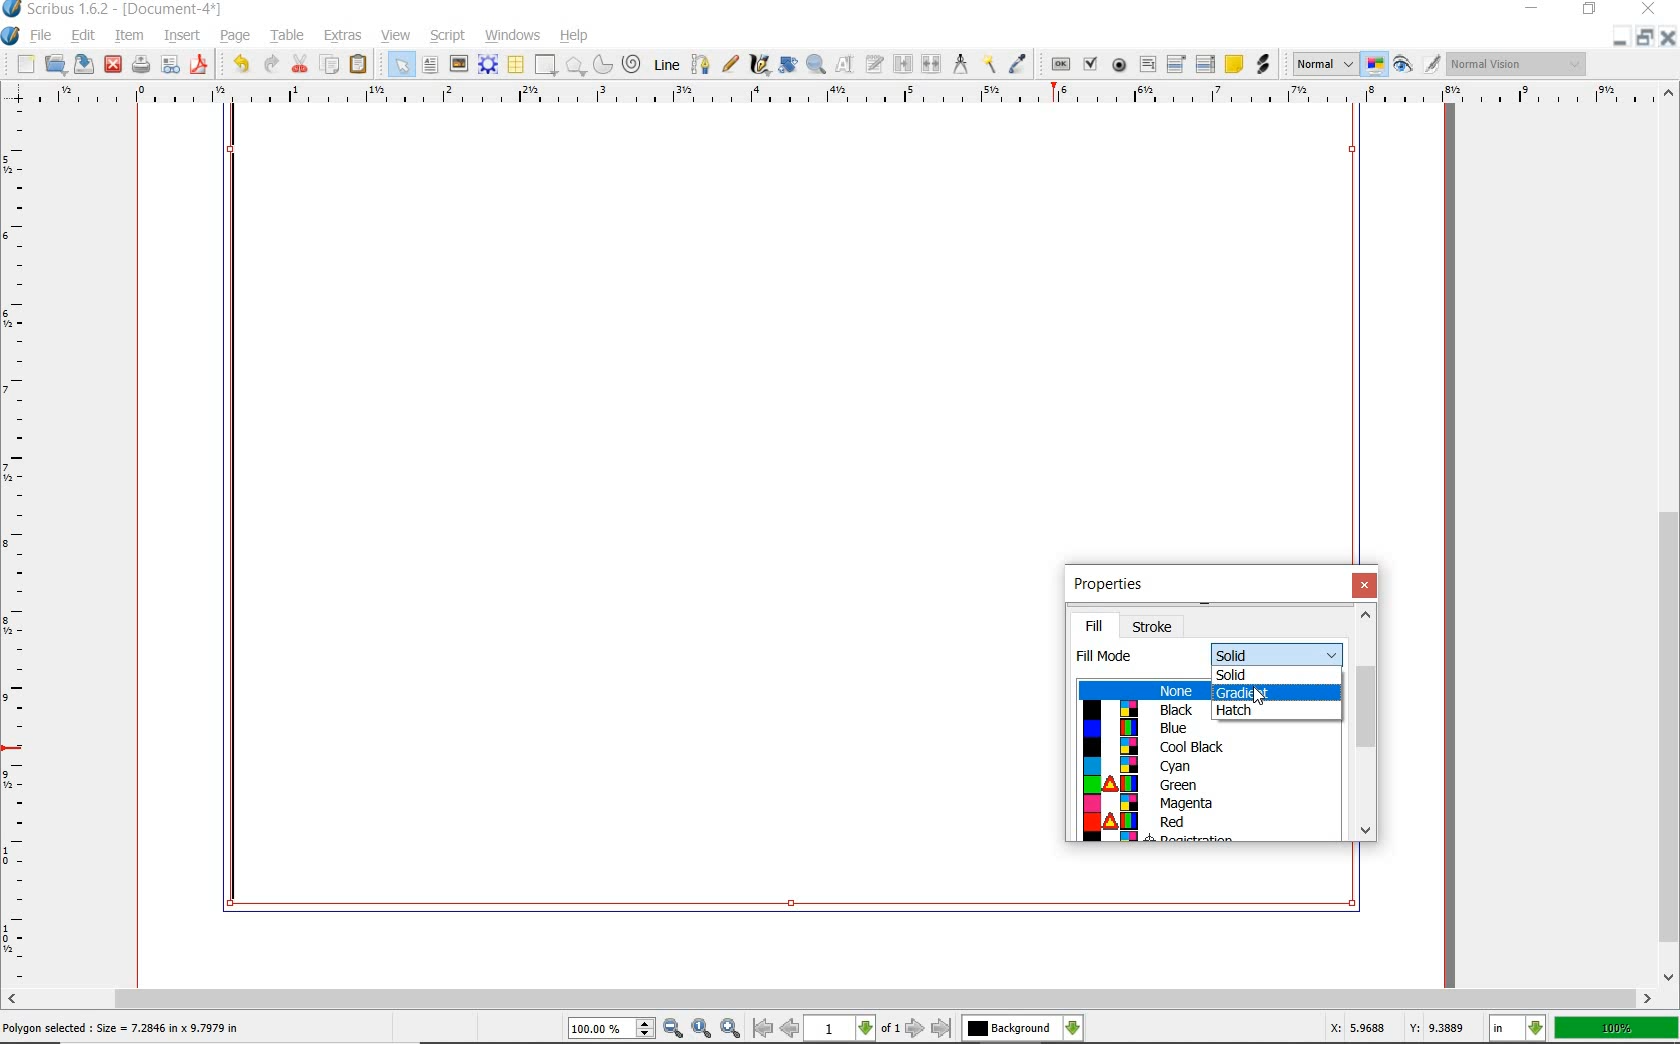 The image size is (1680, 1044). Describe the element at coordinates (1143, 691) in the screenshot. I see `none` at that location.